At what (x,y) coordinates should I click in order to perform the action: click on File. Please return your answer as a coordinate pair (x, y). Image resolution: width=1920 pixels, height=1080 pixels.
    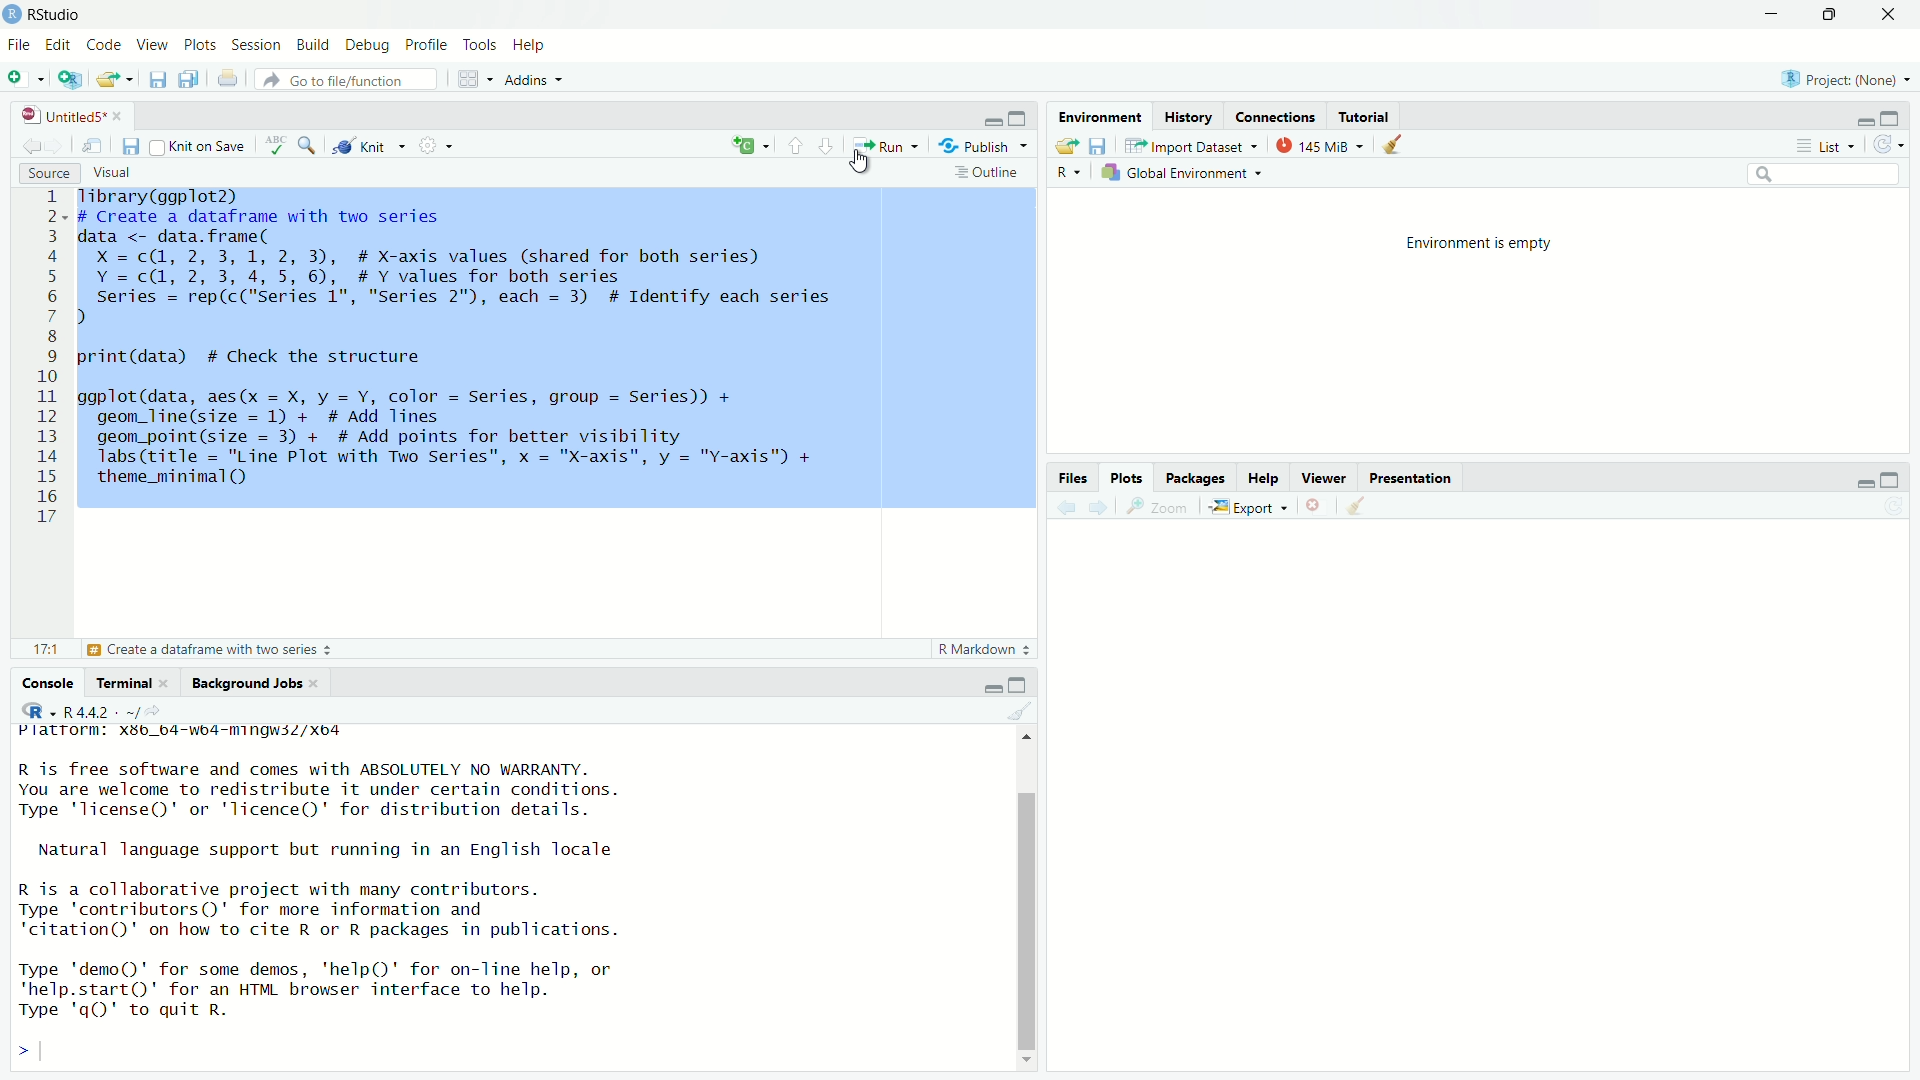
    Looking at the image, I should click on (18, 46).